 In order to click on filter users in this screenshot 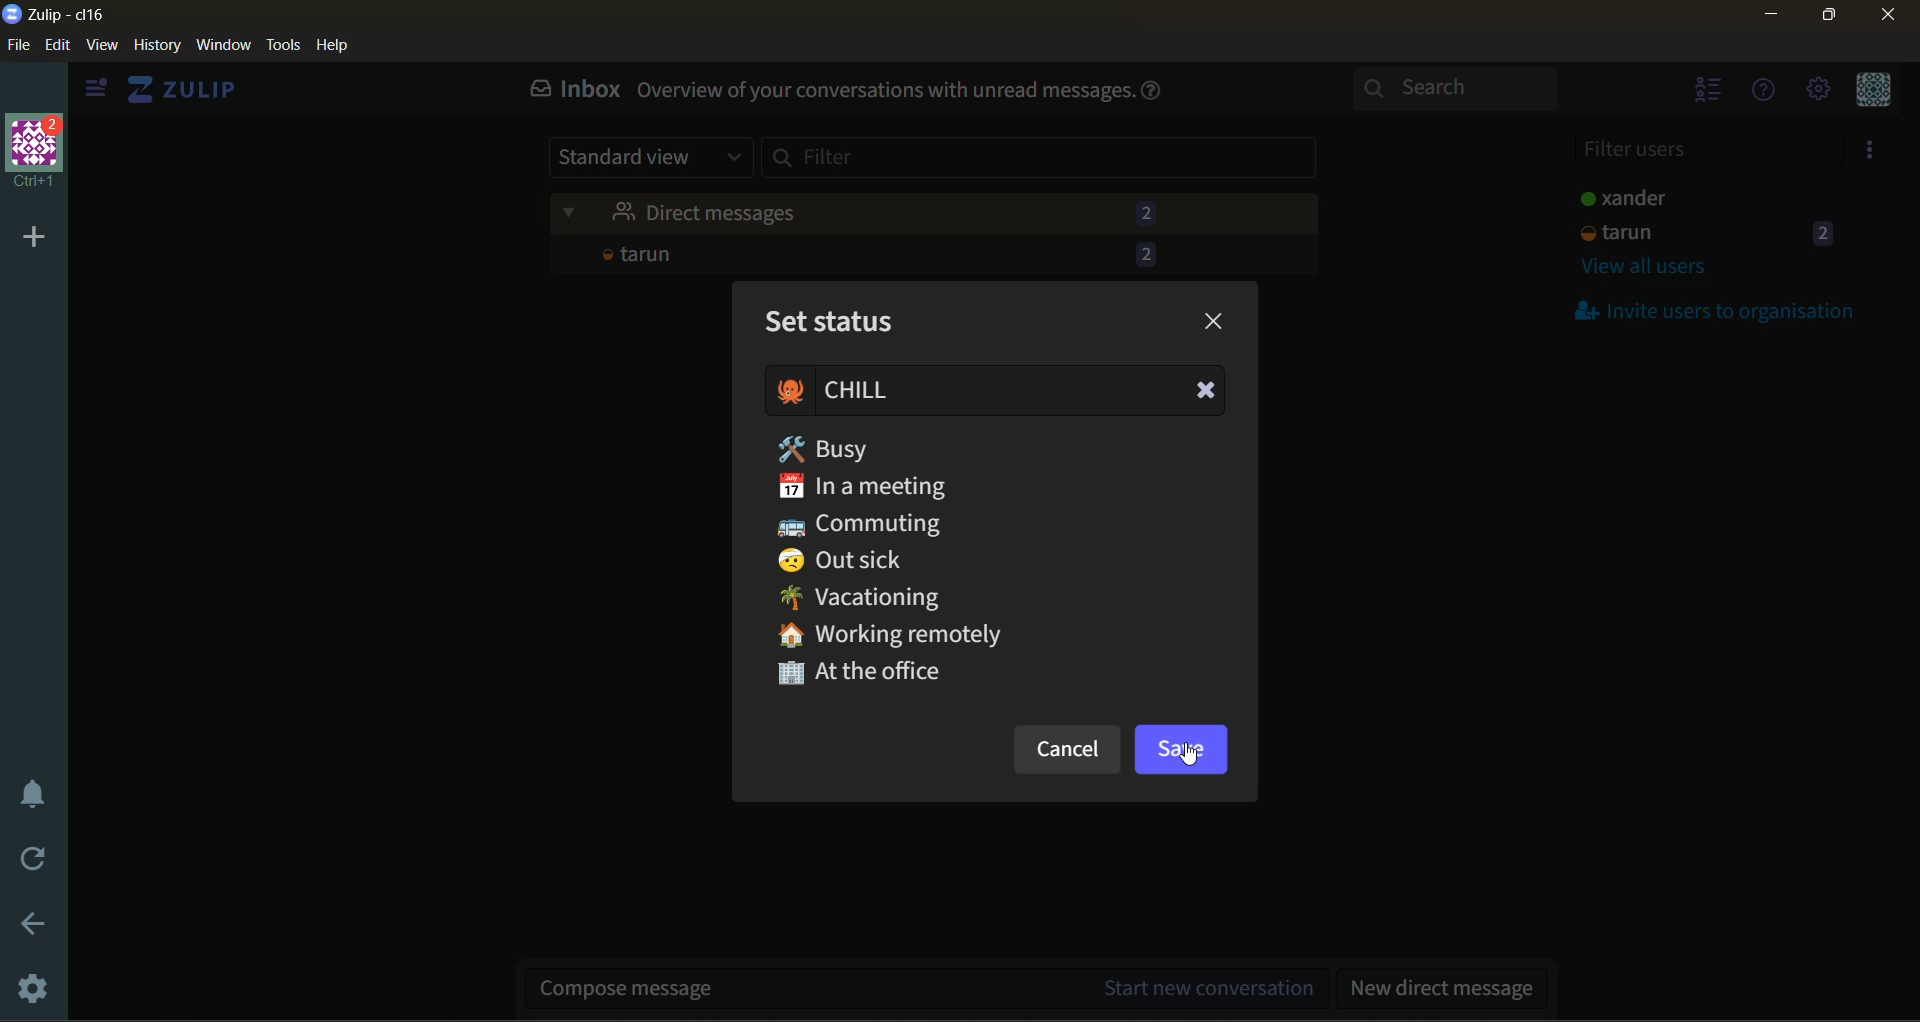, I will do `click(1705, 150)`.